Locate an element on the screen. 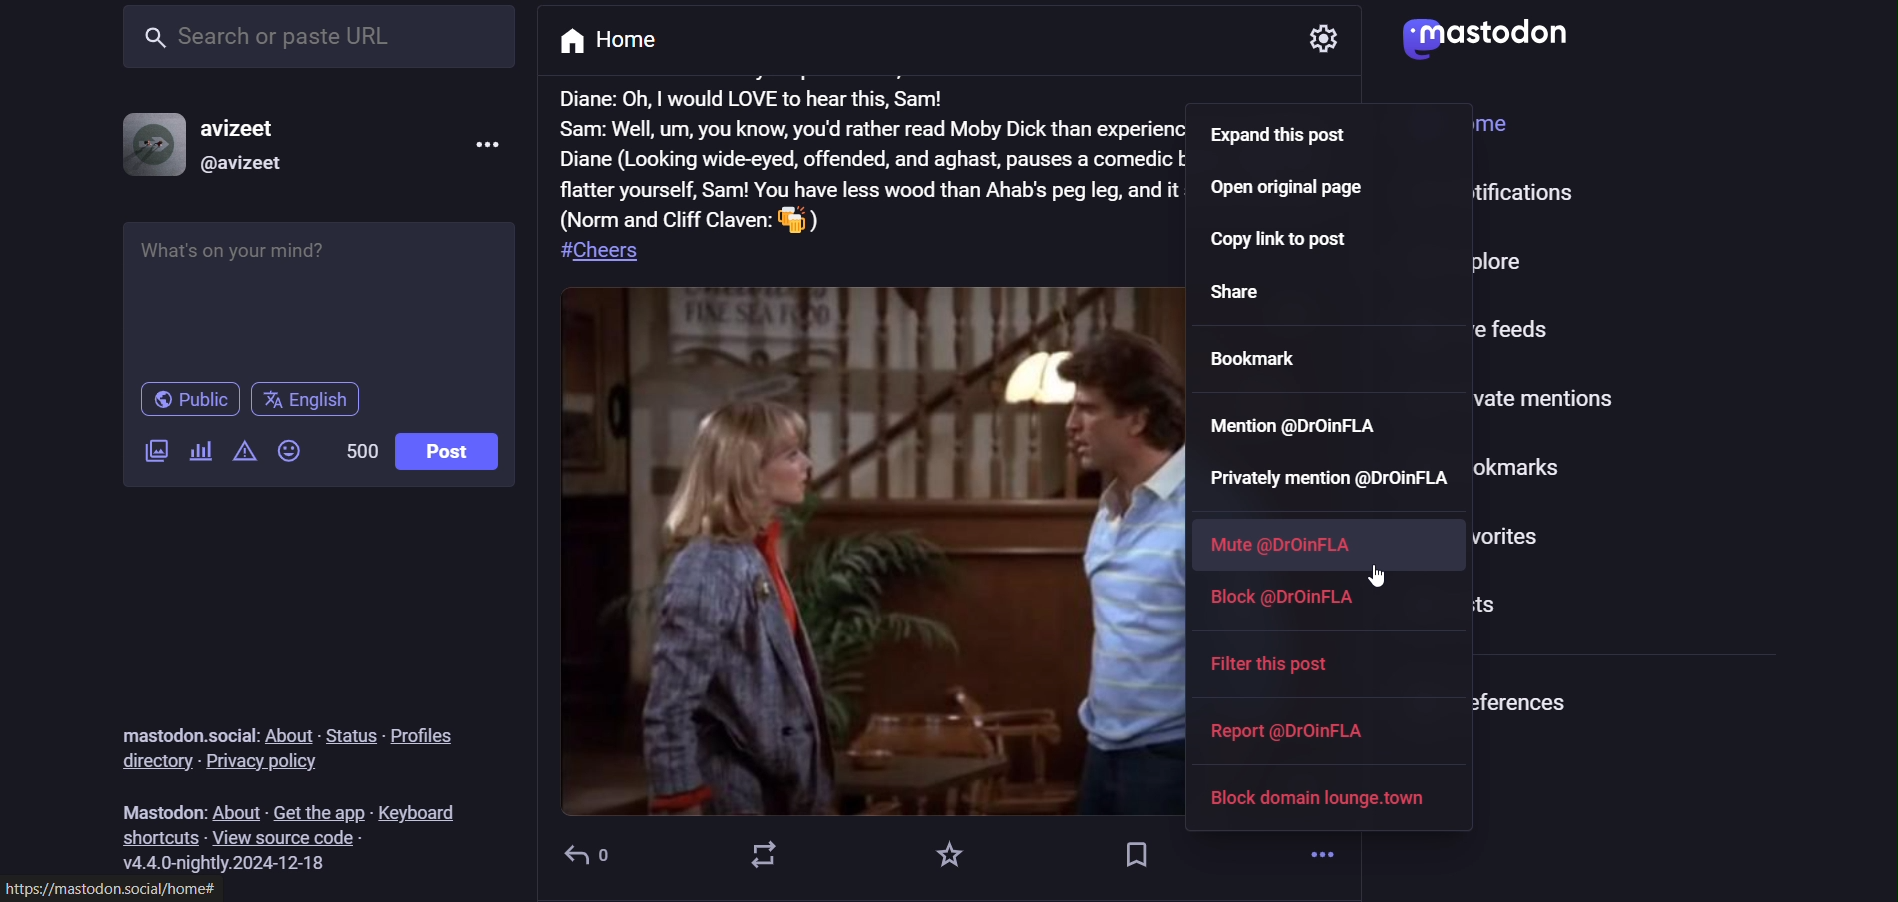 The width and height of the screenshot is (1898, 902). @avizeet is located at coordinates (242, 166).